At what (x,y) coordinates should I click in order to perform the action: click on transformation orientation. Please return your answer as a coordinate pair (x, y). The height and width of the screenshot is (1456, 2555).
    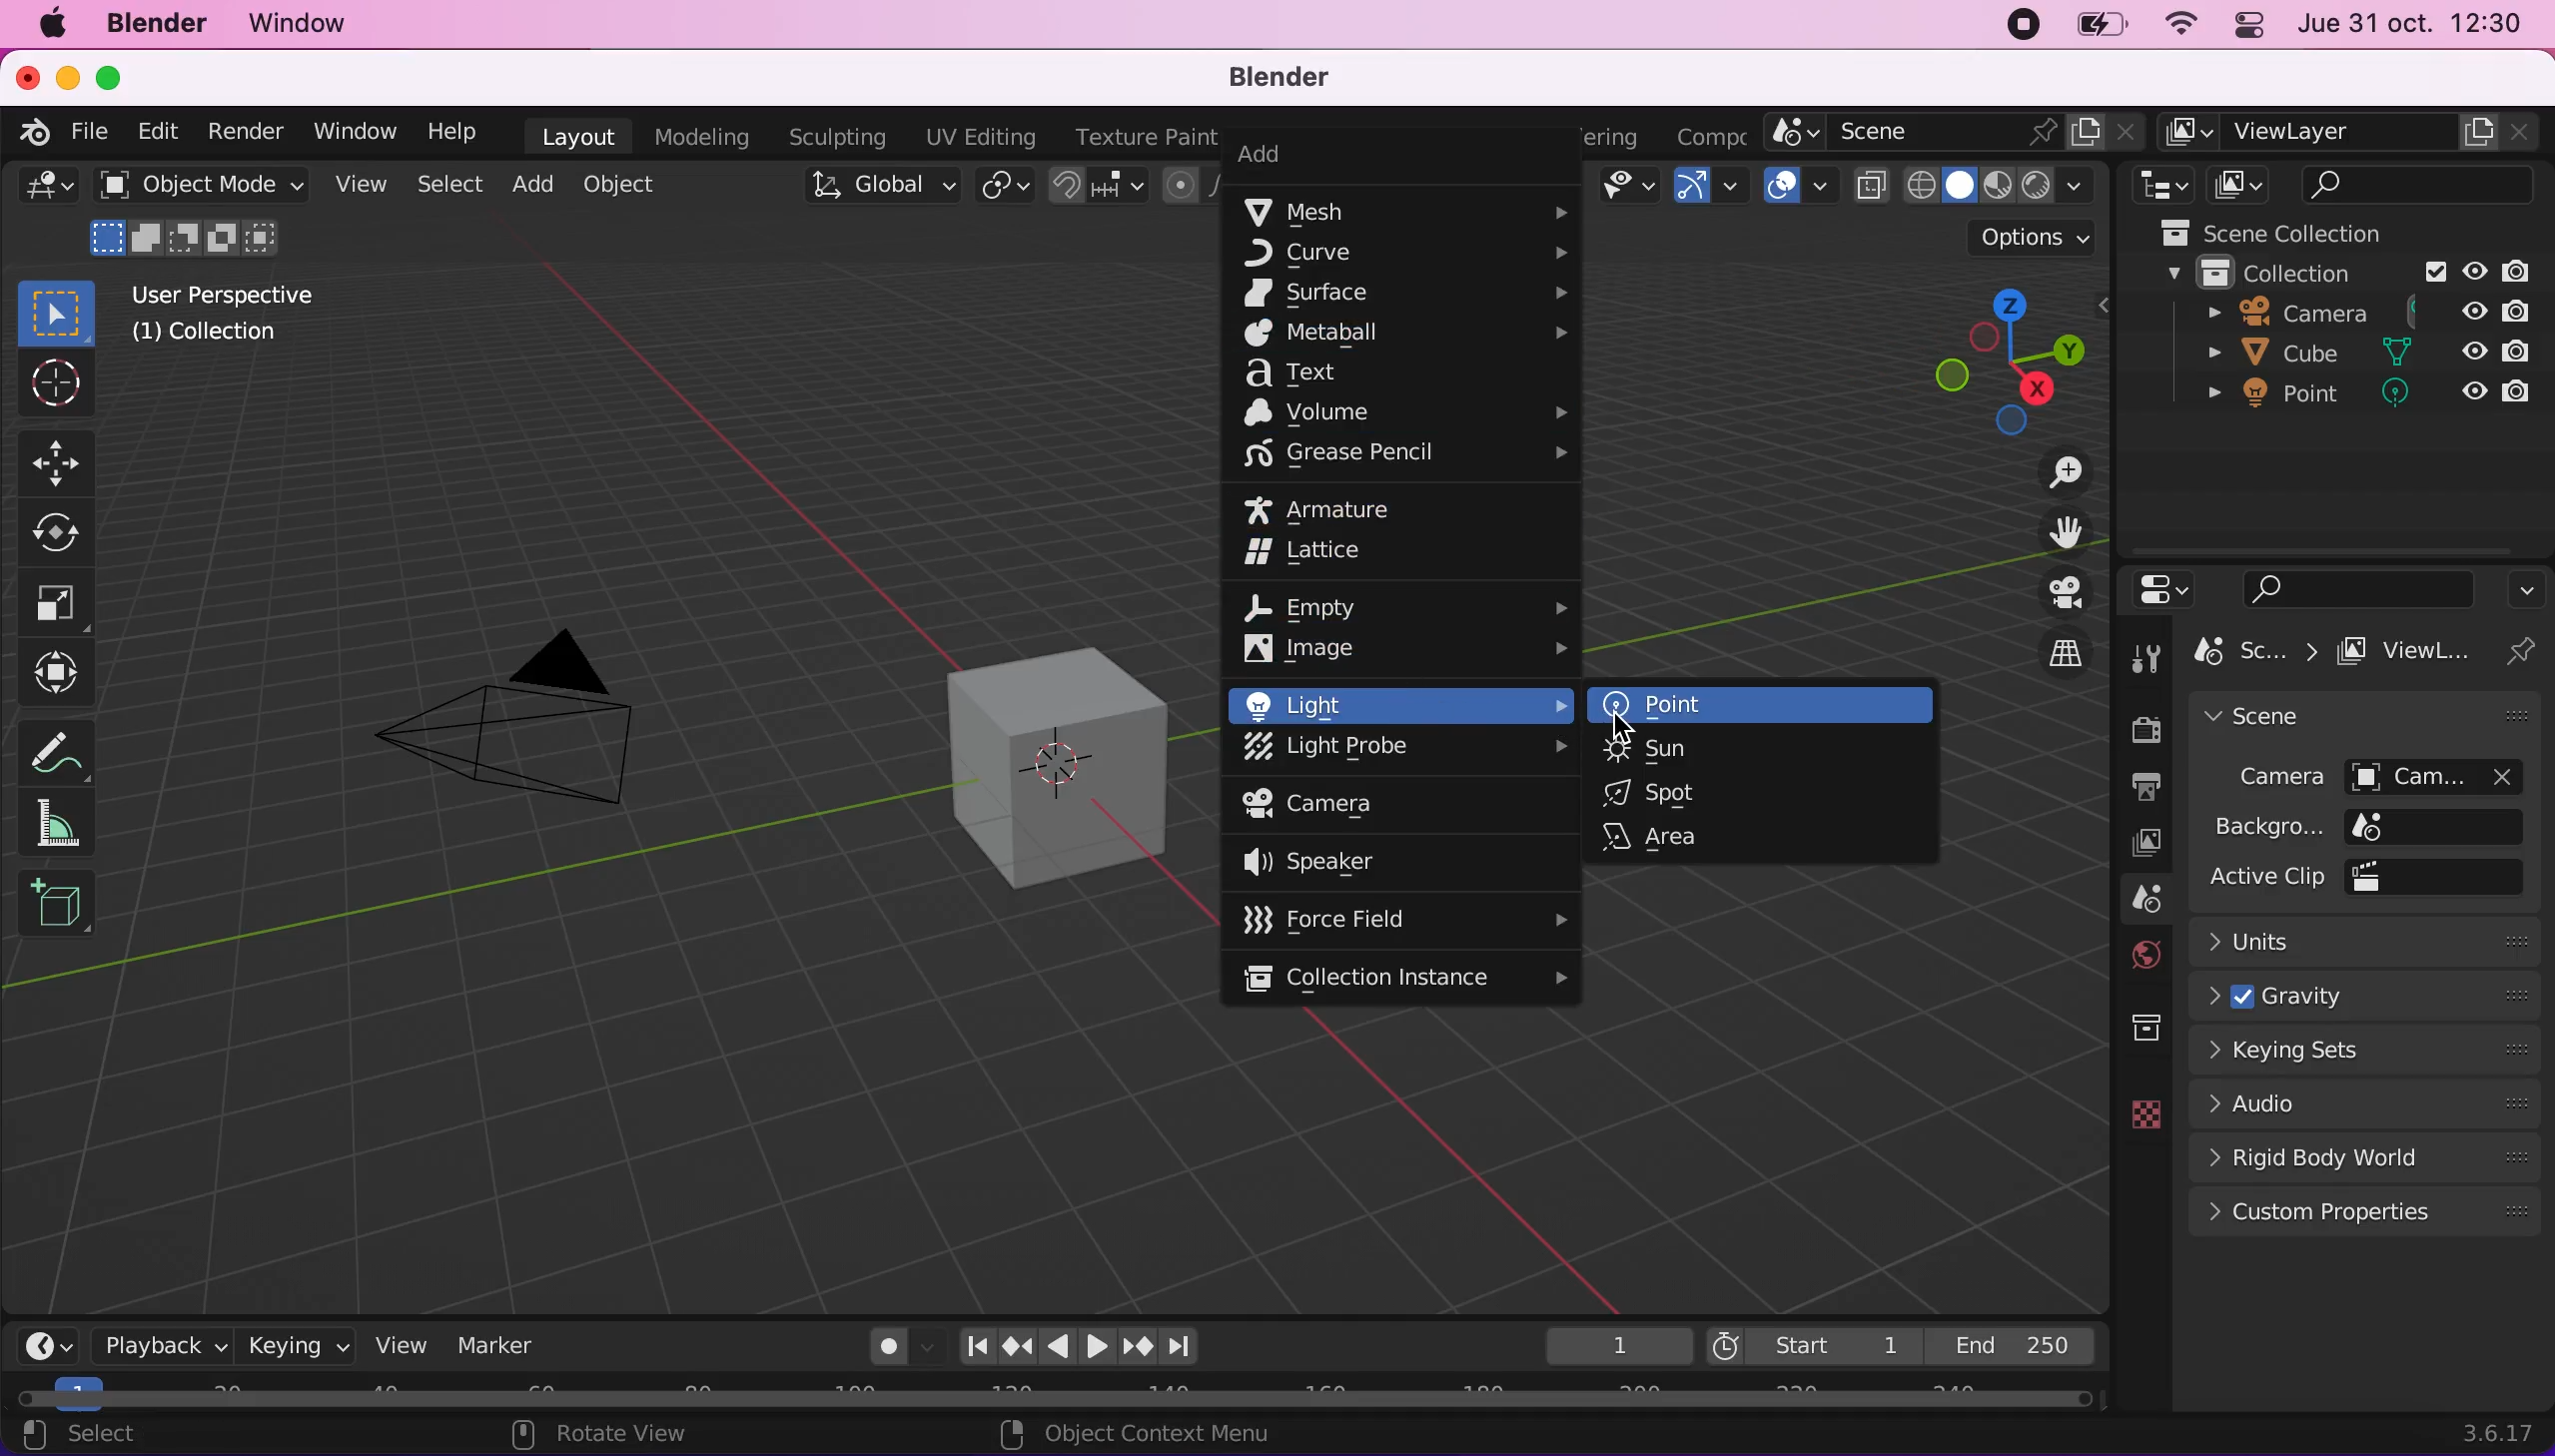
    Looking at the image, I should click on (878, 186).